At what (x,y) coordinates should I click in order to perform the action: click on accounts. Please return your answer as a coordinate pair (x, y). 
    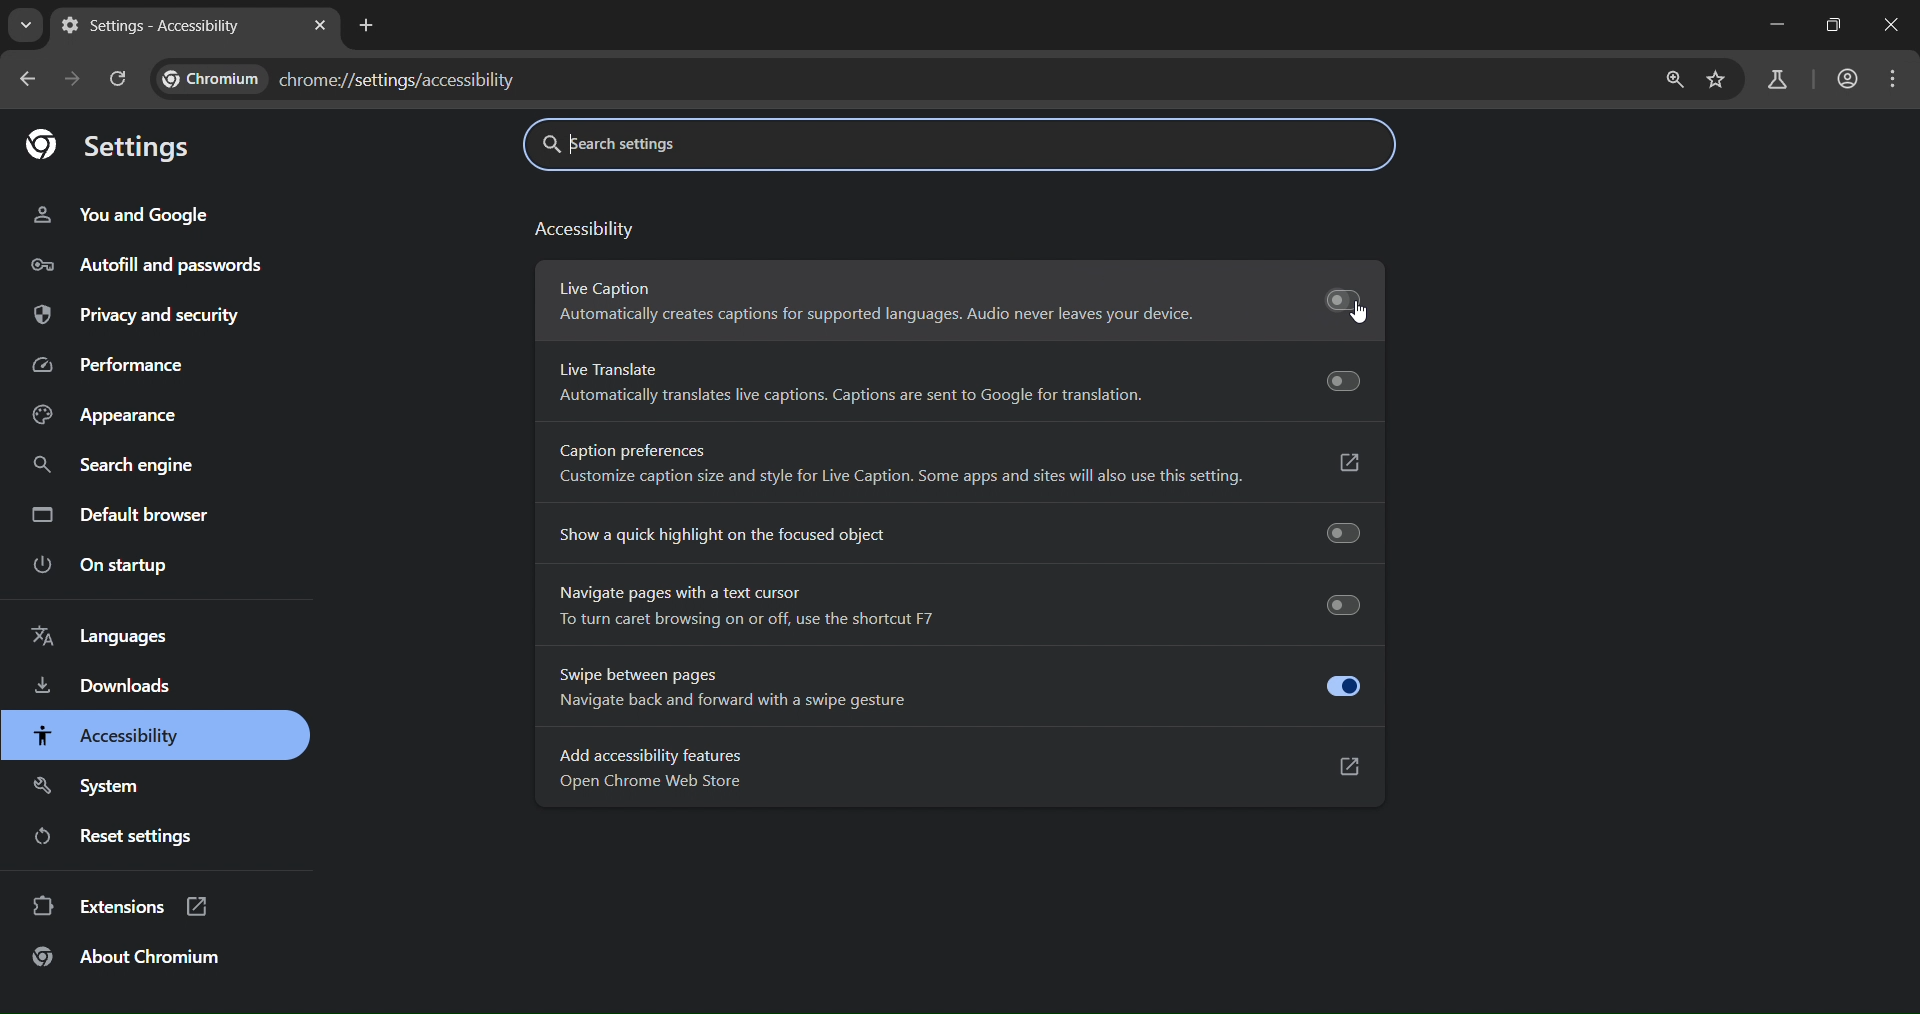
    Looking at the image, I should click on (1849, 80).